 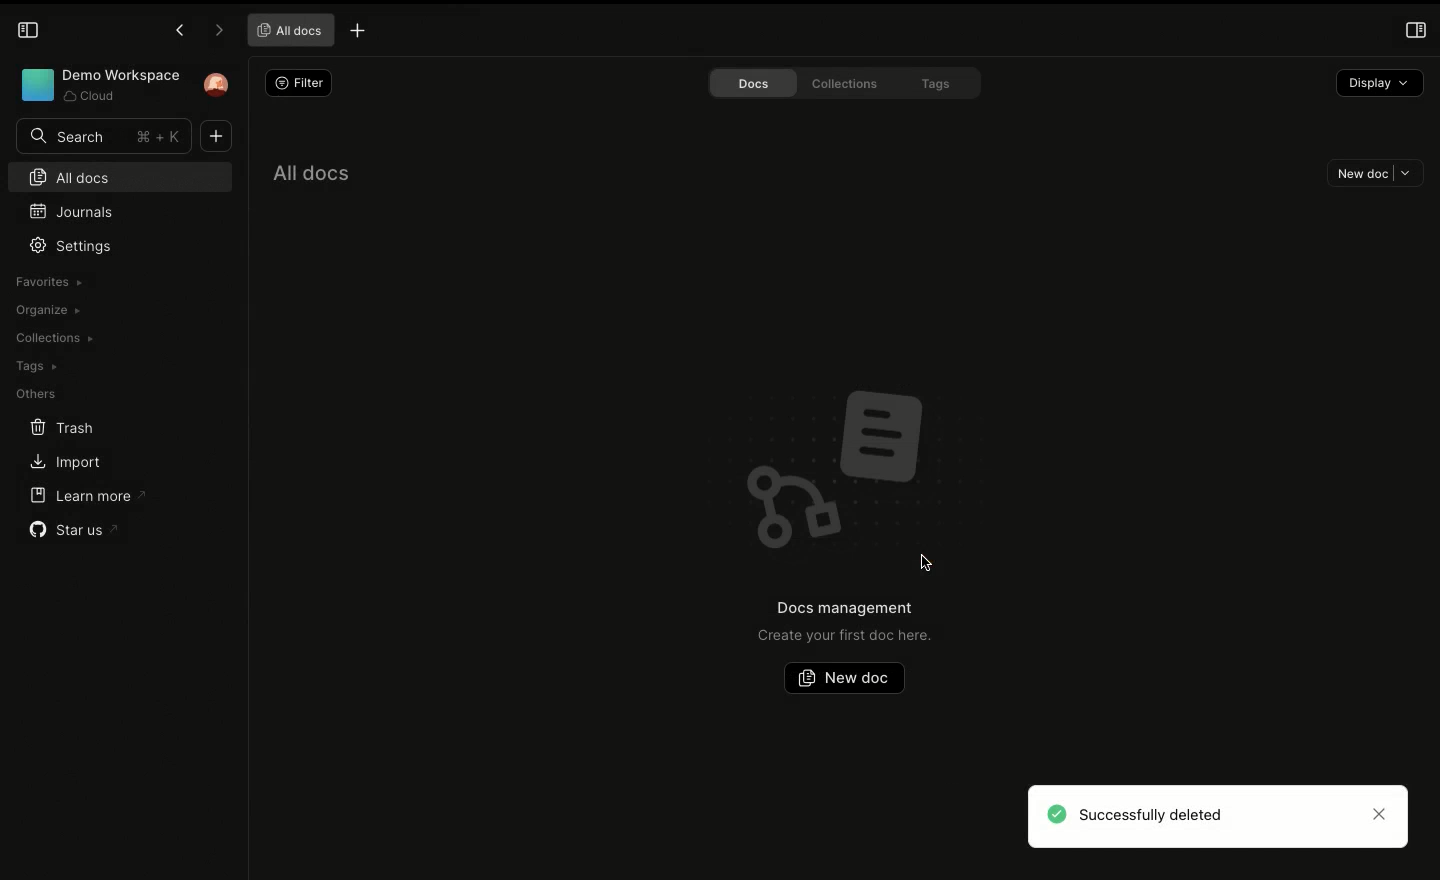 I want to click on New doc, so click(x=1376, y=173).